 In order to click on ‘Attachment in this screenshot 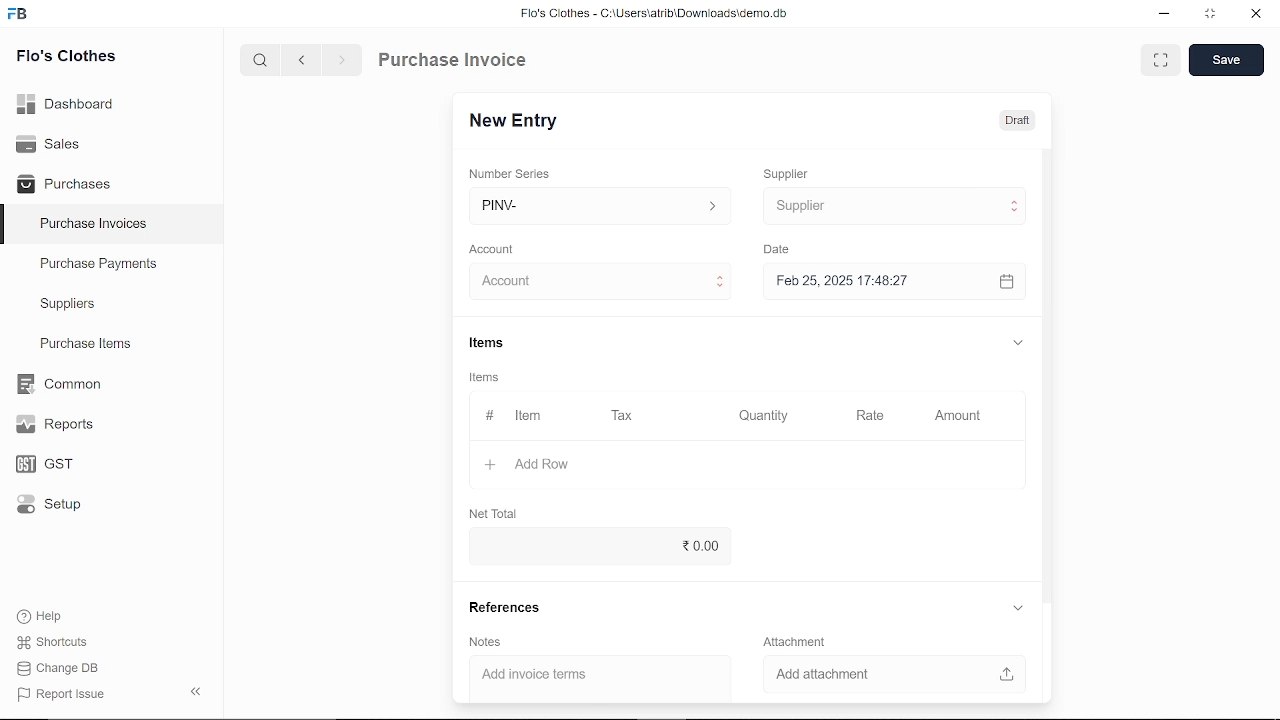, I will do `click(794, 641)`.